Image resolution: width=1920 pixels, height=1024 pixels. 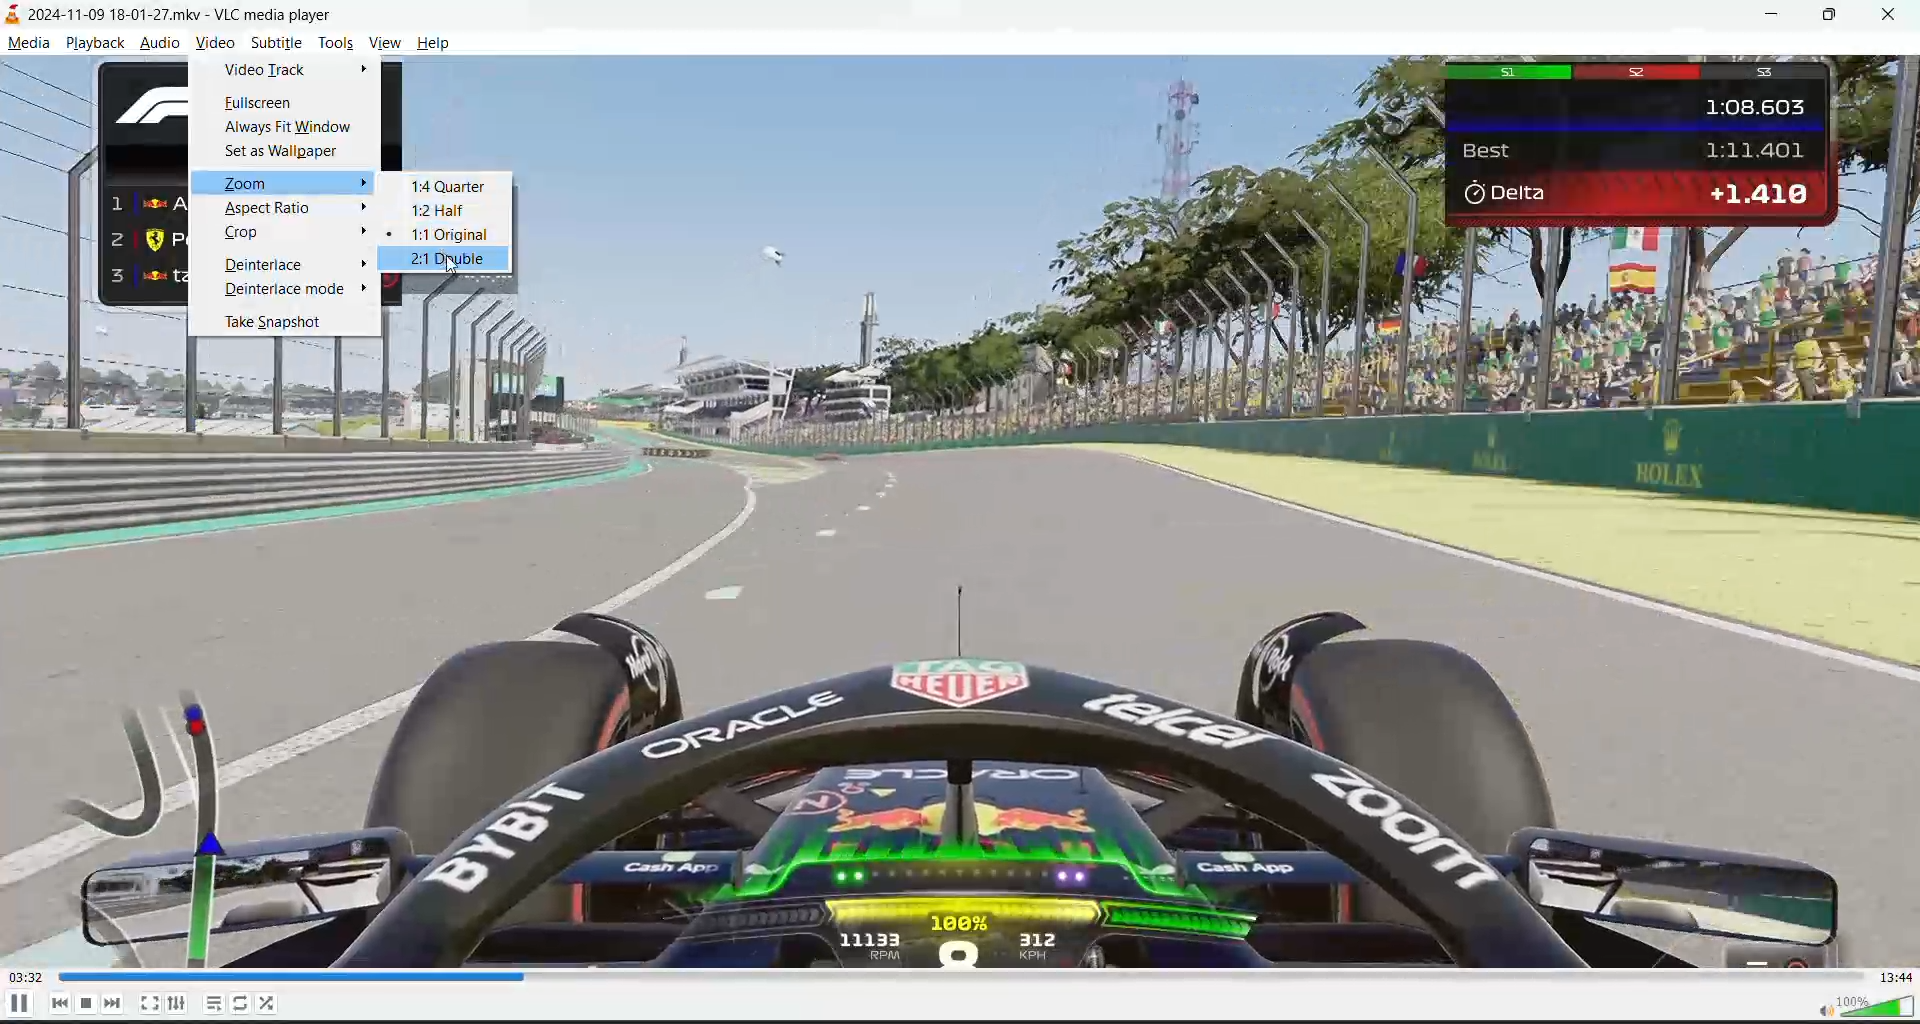 I want to click on pause, so click(x=17, y=1003).